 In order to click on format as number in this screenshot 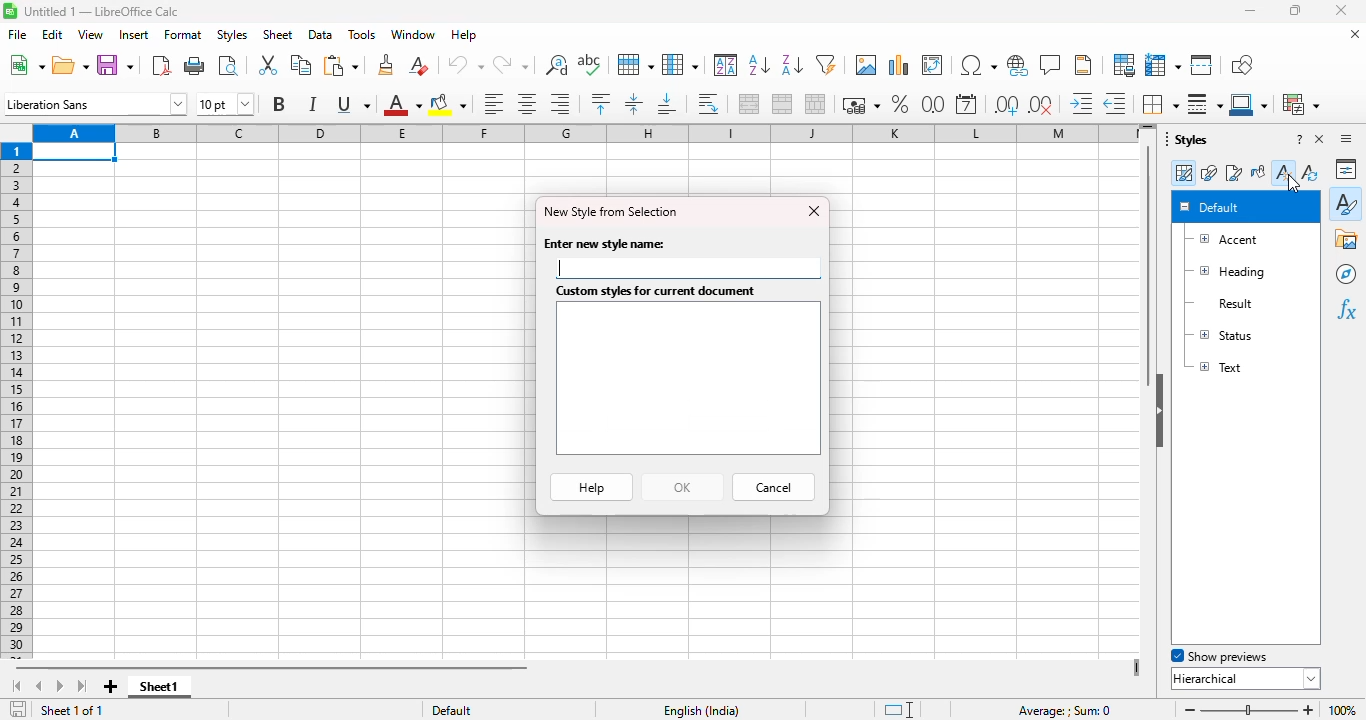, I will do `click(934, 104)`.